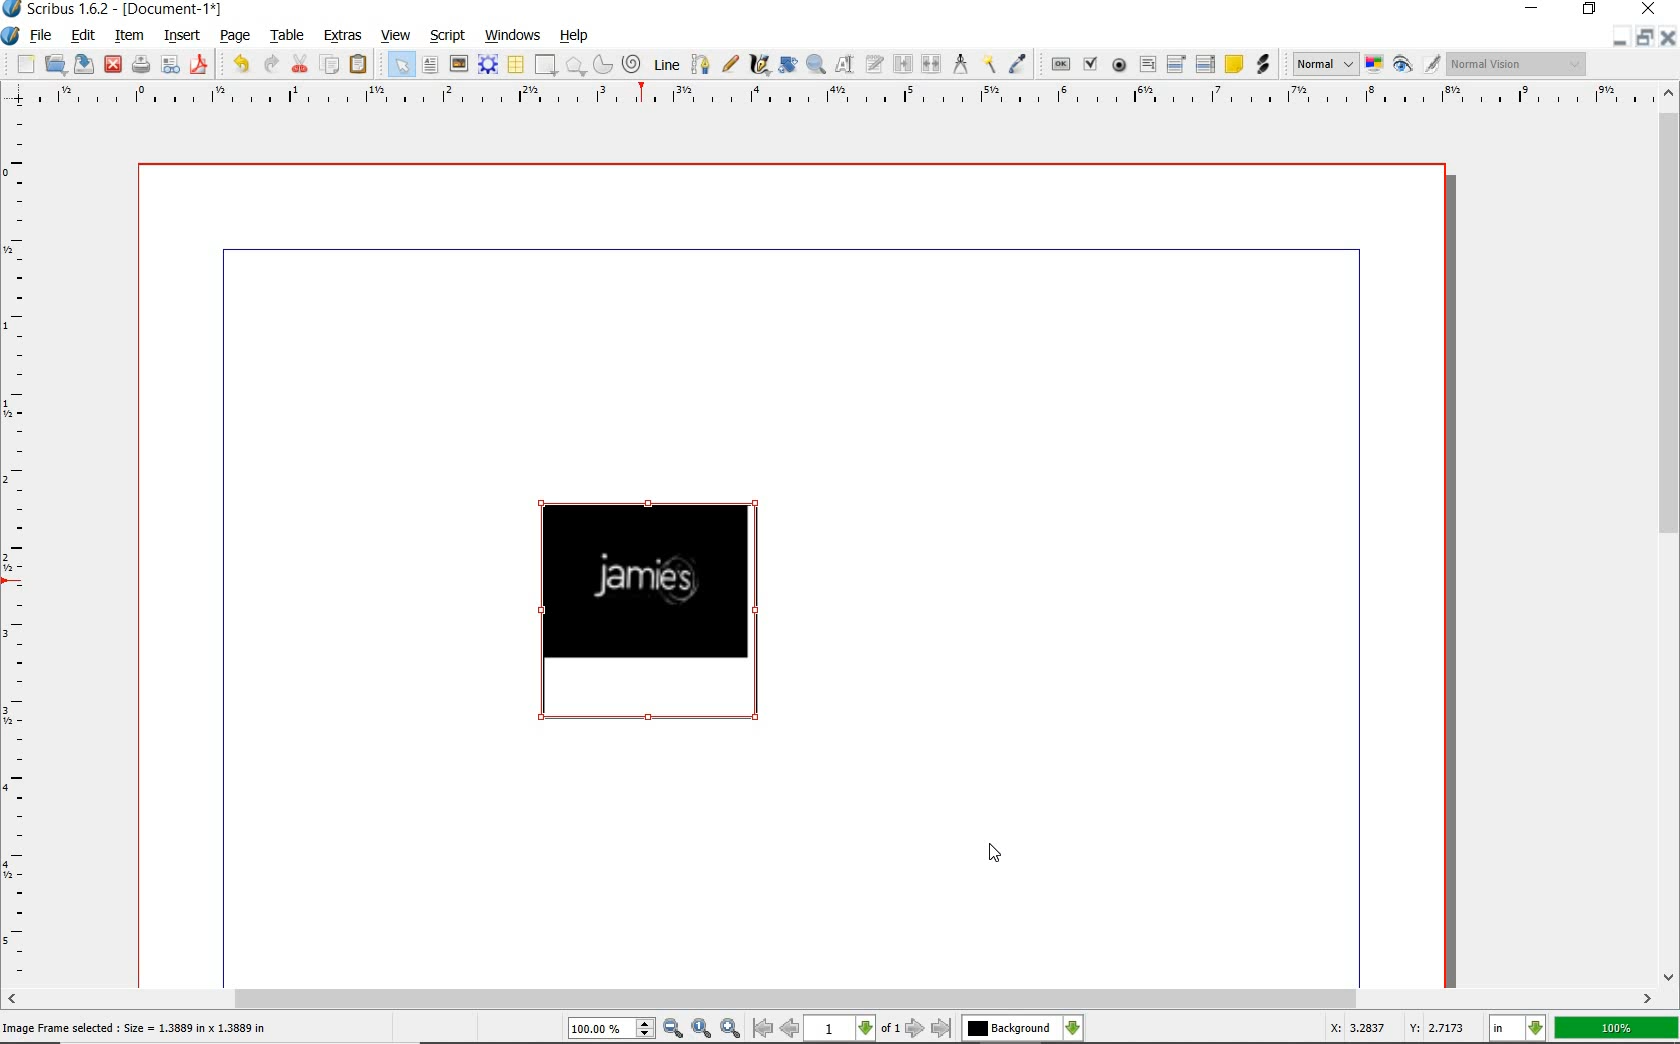 Image resolution: width=1680 pixels, height=1044 pixels. I want to click on table, so click(286, 34).